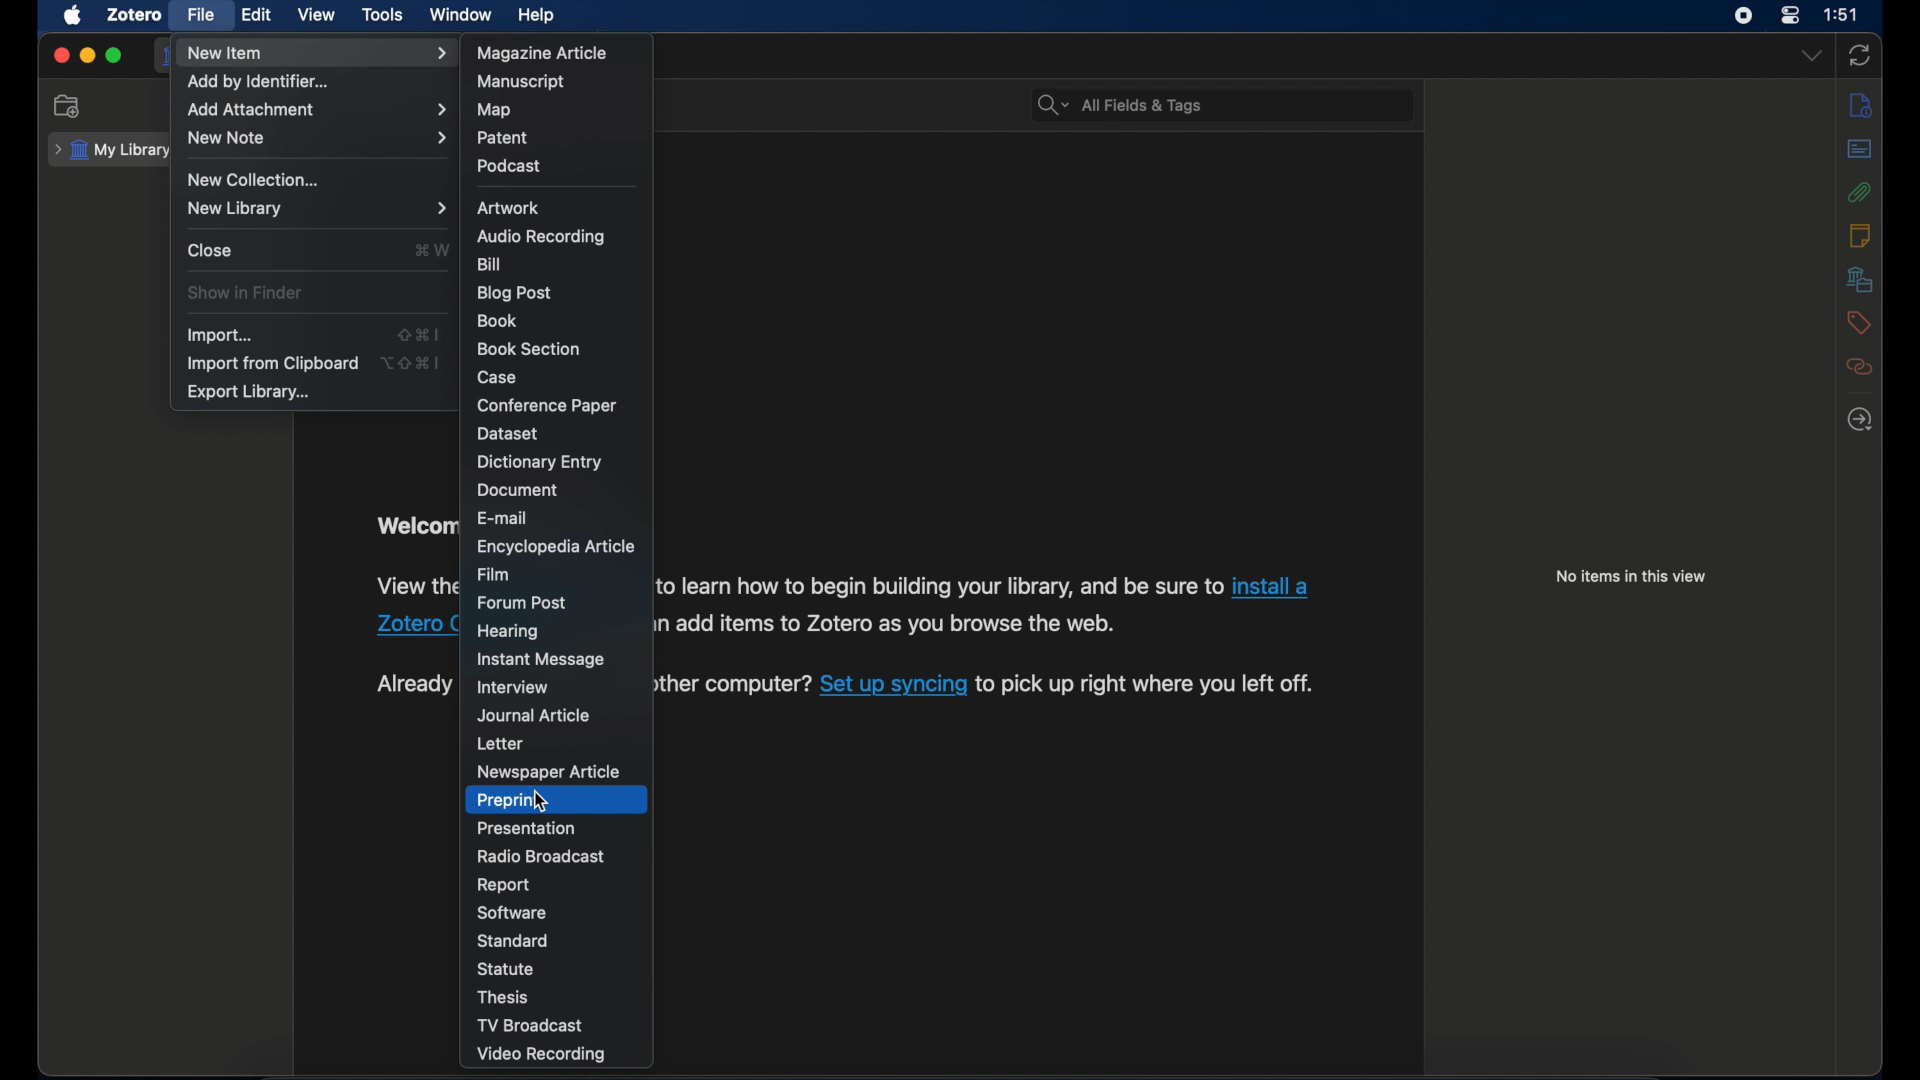 The height and width of the screenshot is (1080, 1920). Describe the element at coordinates (511, 913) in the screenshot. I see `software` at that location.